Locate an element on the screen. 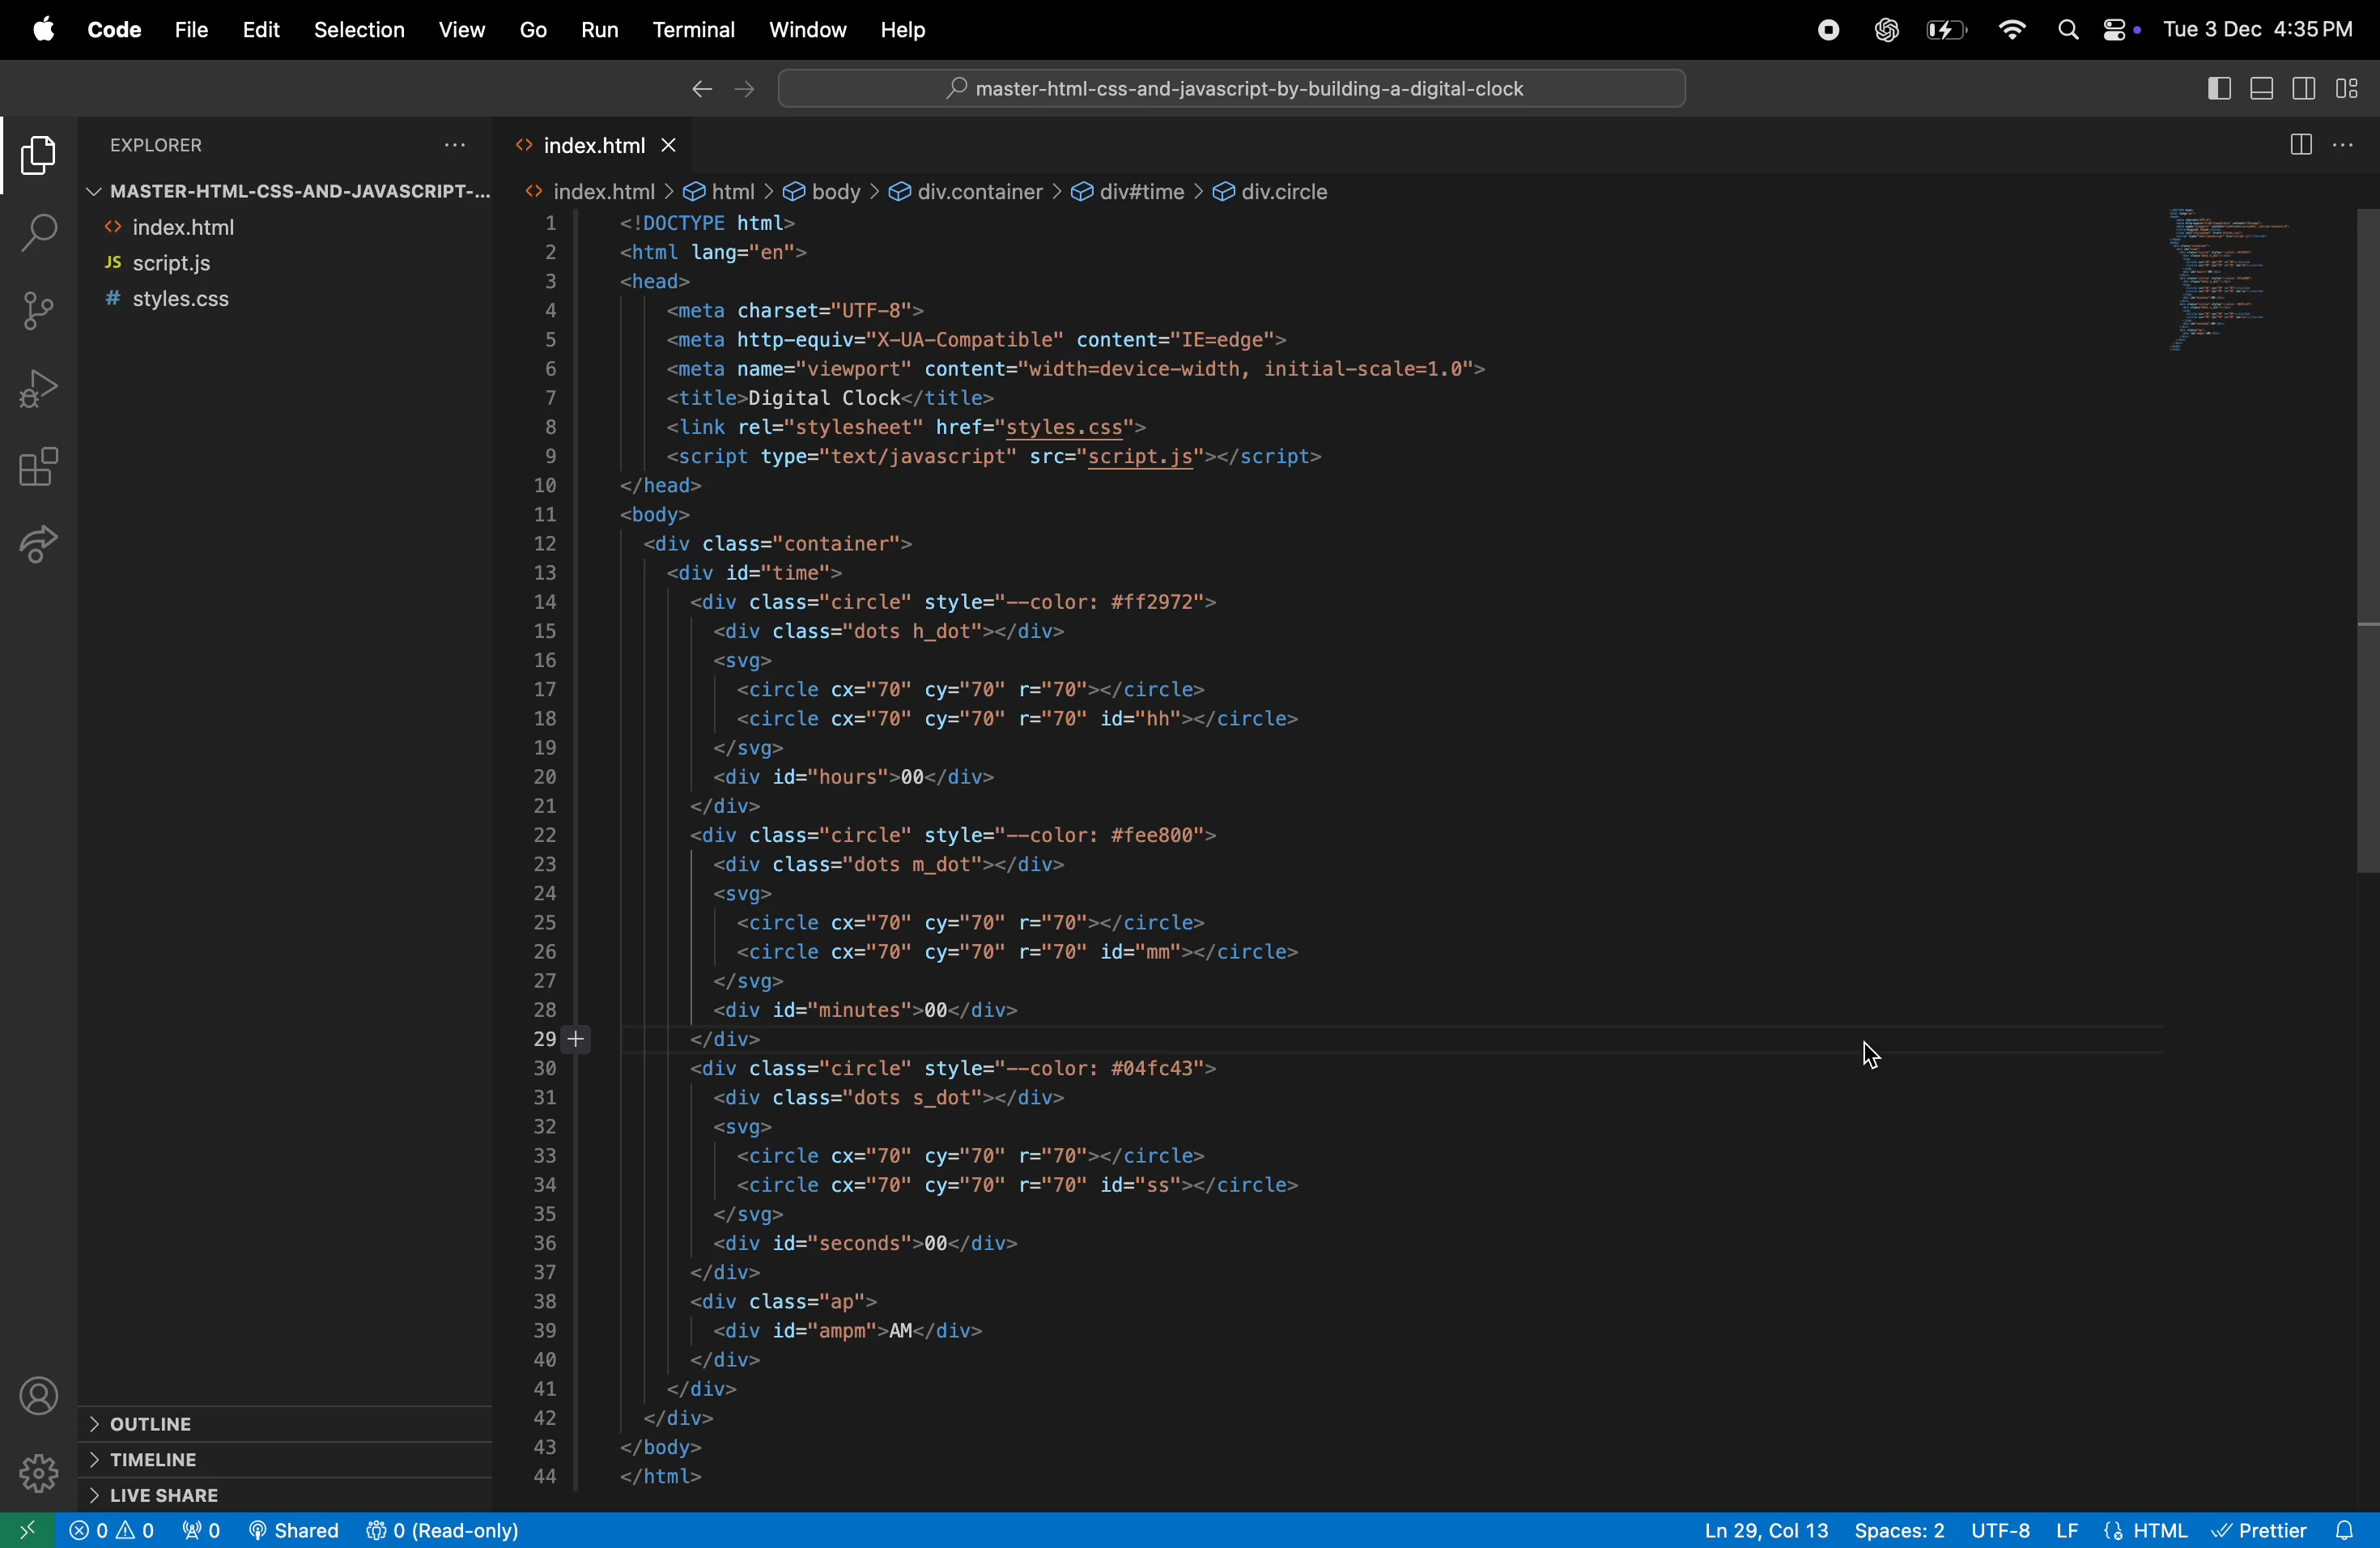 The height and width of the screenshot is (1548, 2380). outline is located at coordinates (154, 1418).